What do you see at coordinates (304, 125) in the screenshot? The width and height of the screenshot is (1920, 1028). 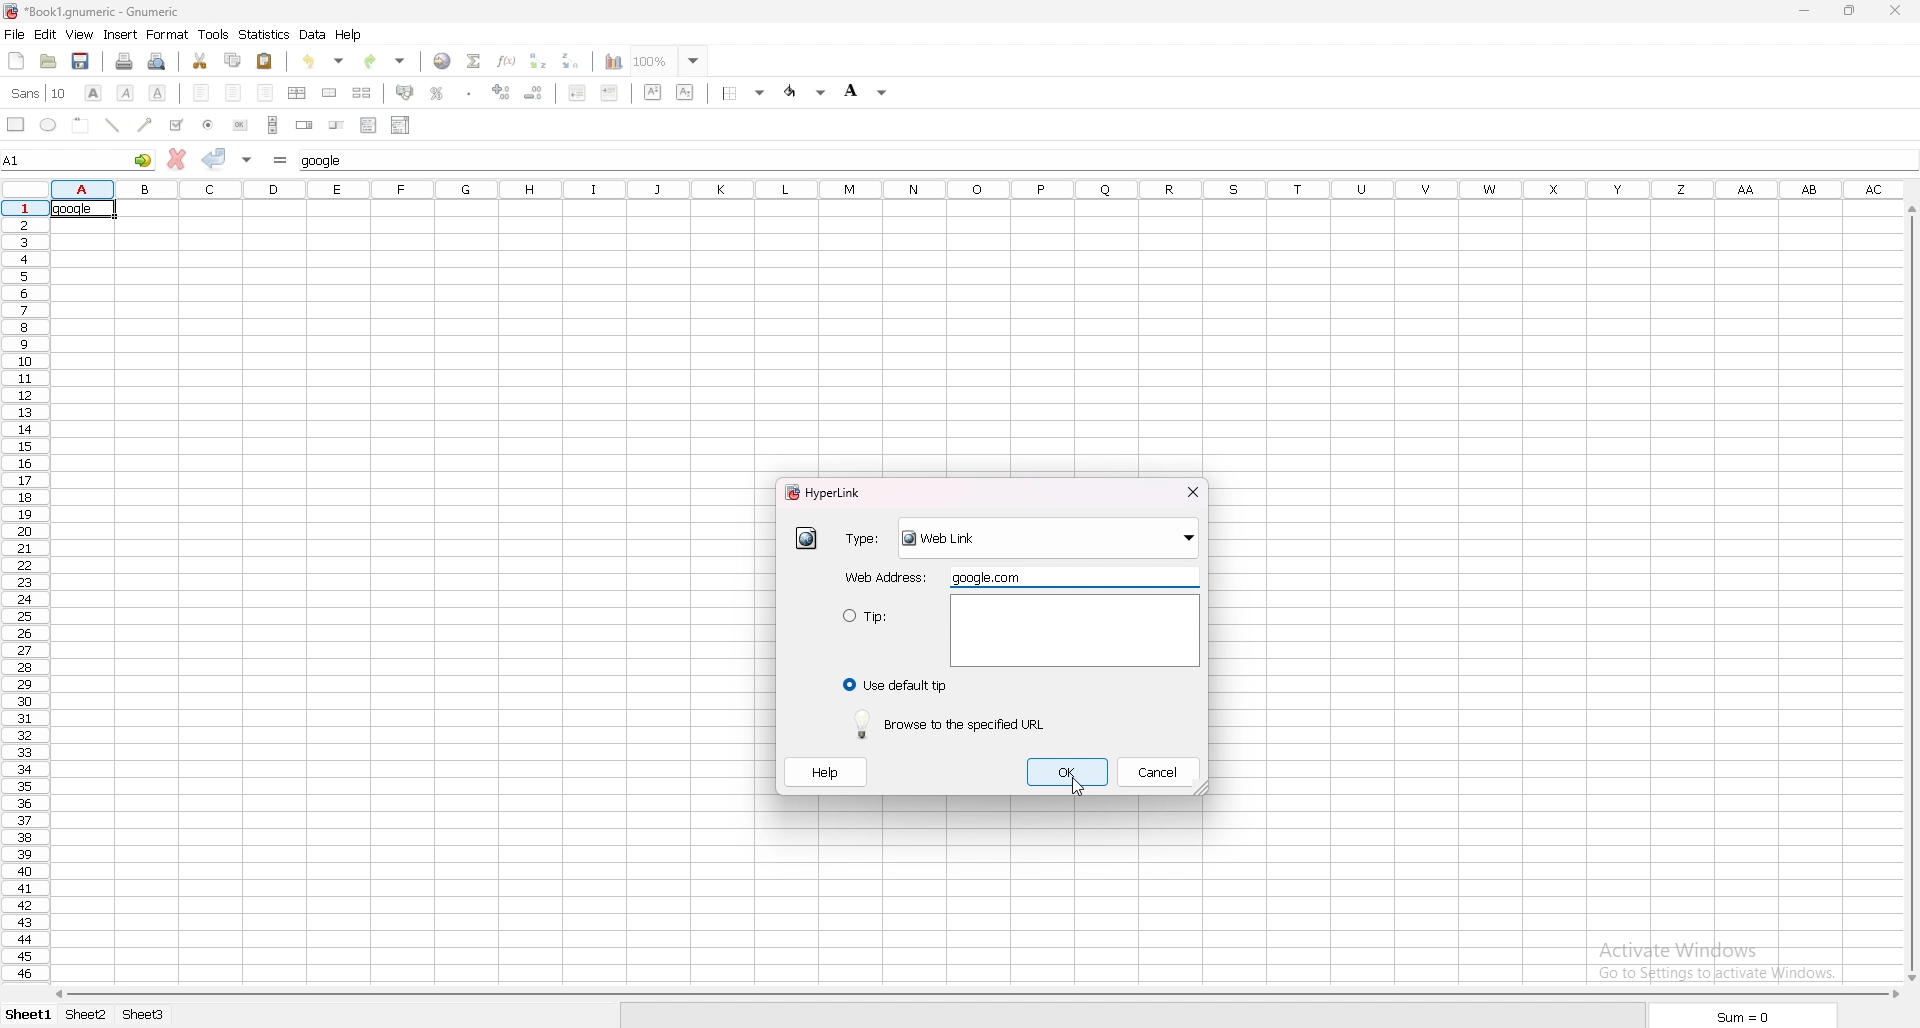 I see `spin button` at bounding box center [304, 125].